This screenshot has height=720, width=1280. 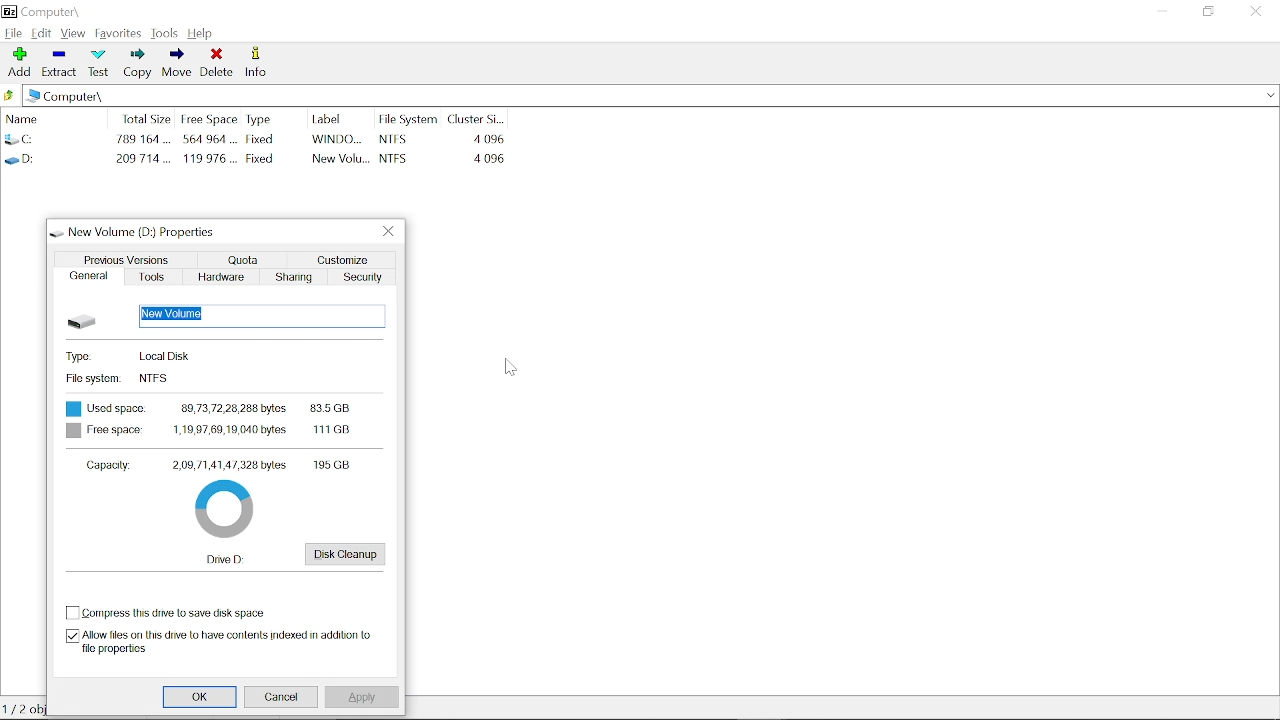 I want to click on recent locations, so click(x=1271, y=96).